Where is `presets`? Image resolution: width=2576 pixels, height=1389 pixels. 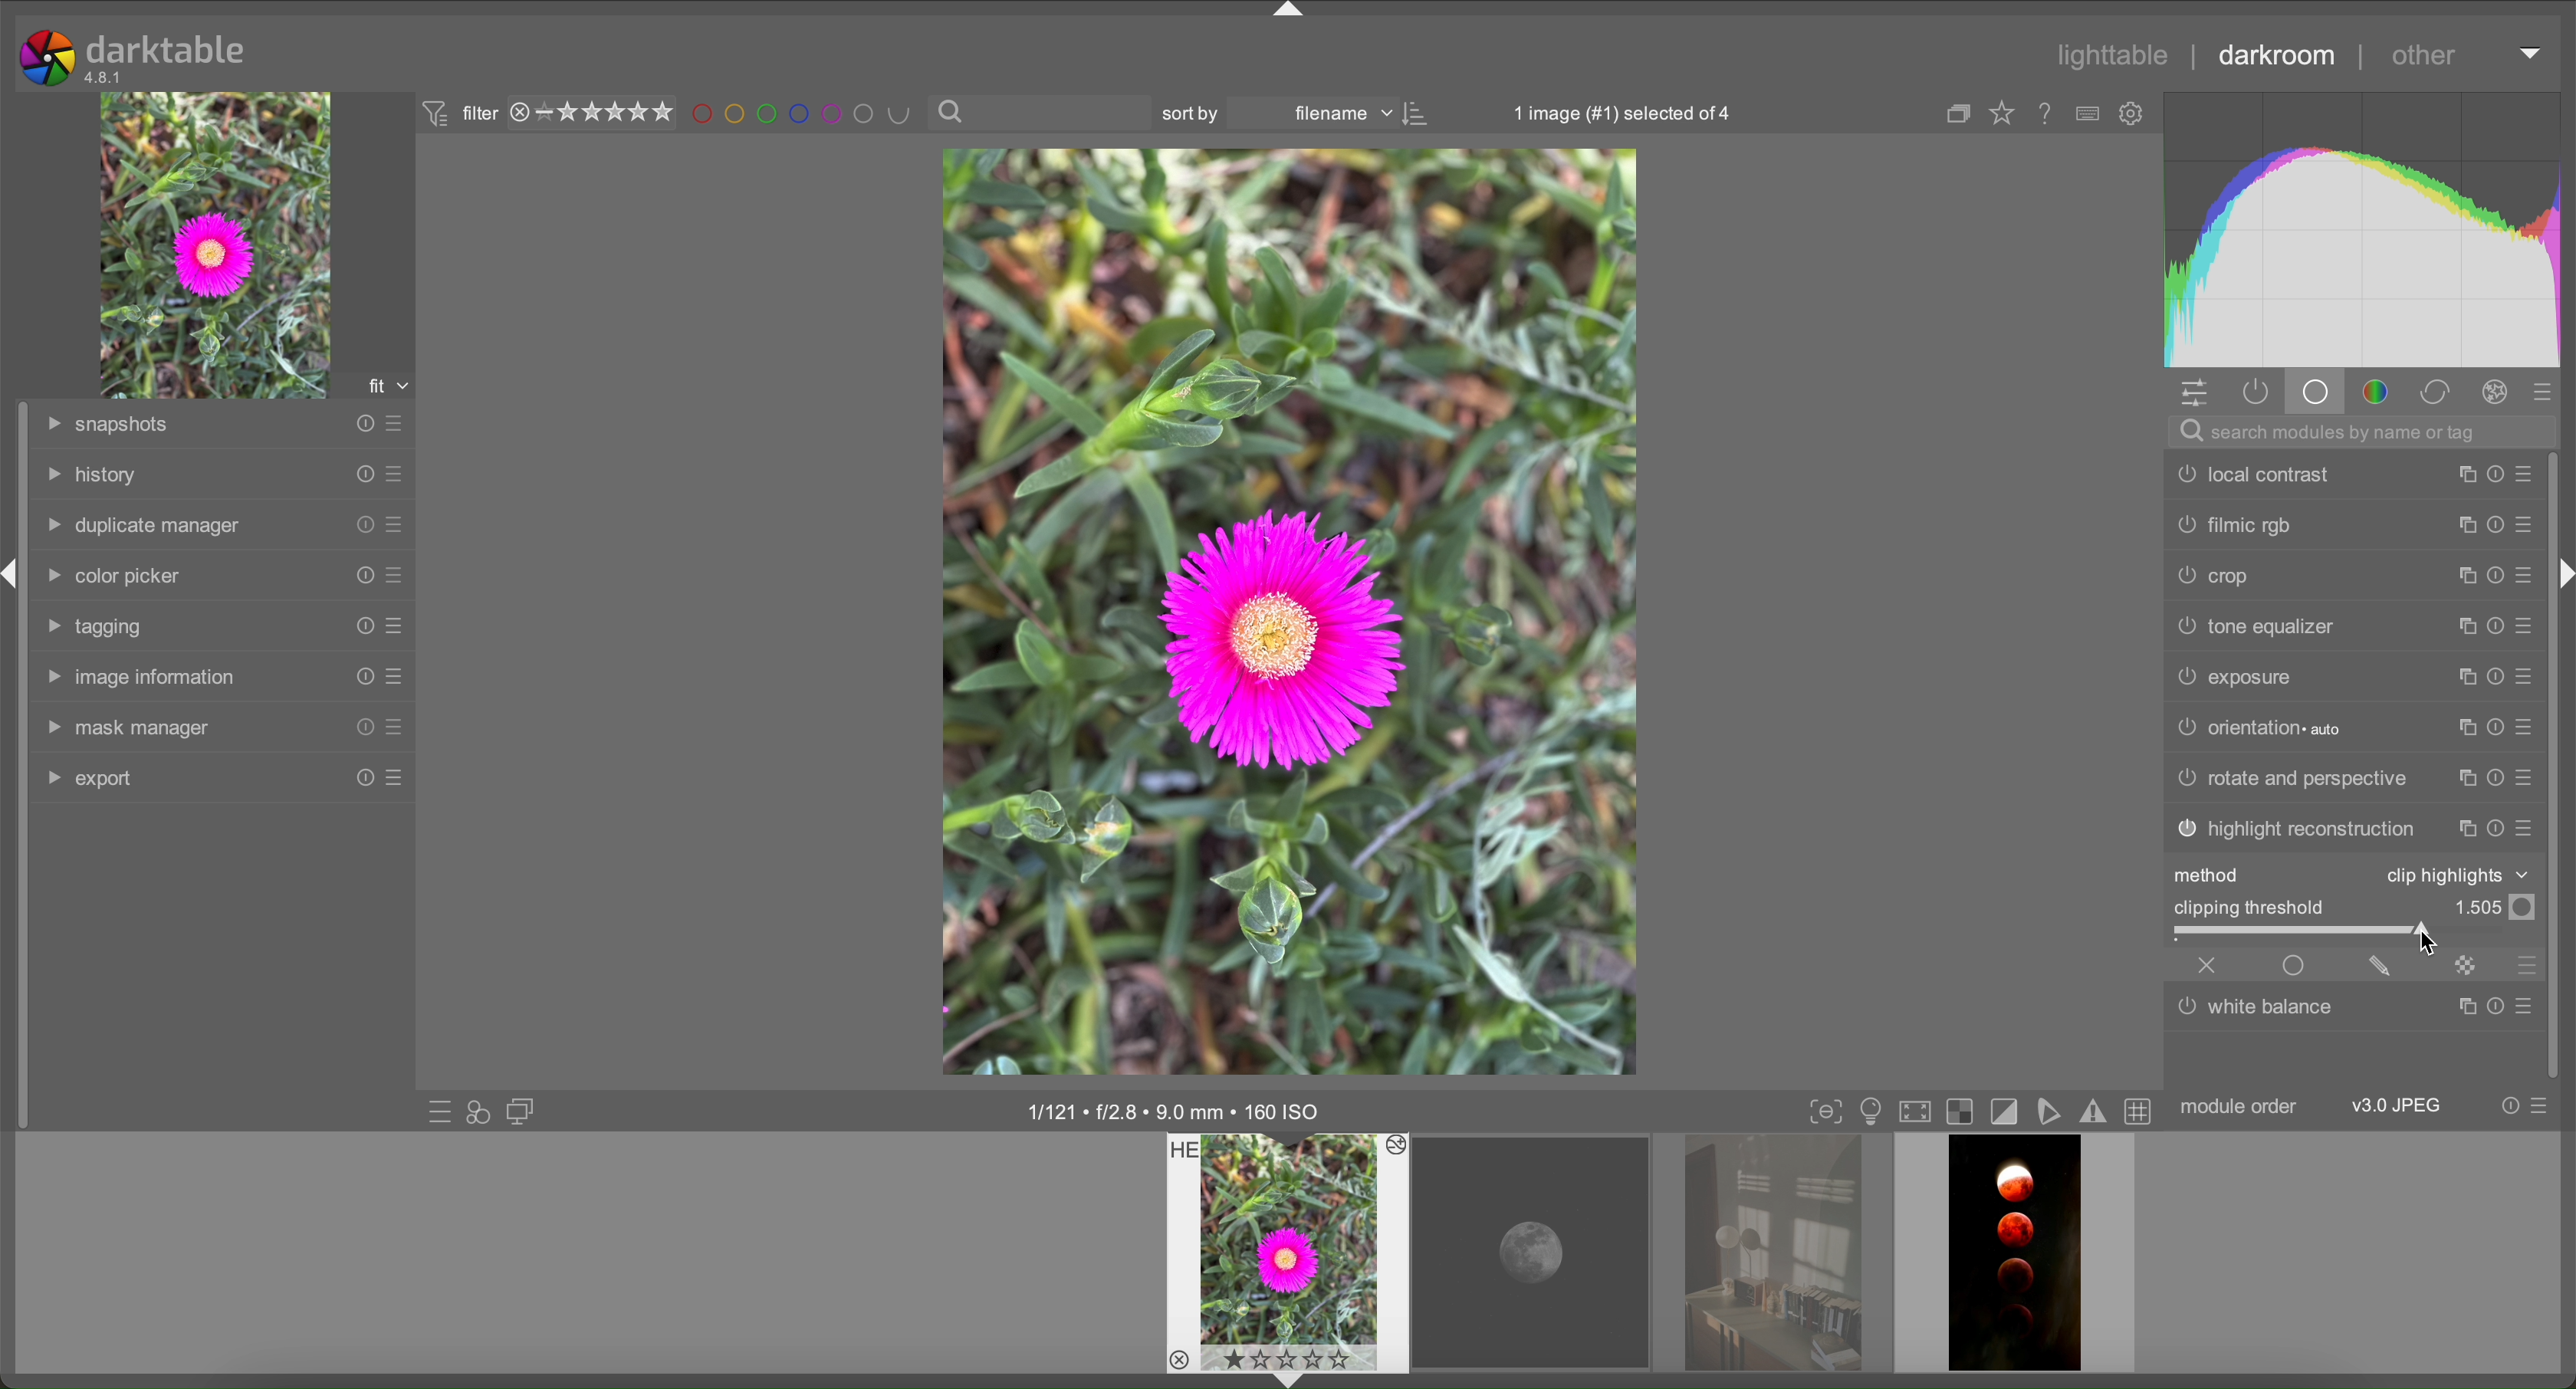
presets is located at coordinates (2527, 626).